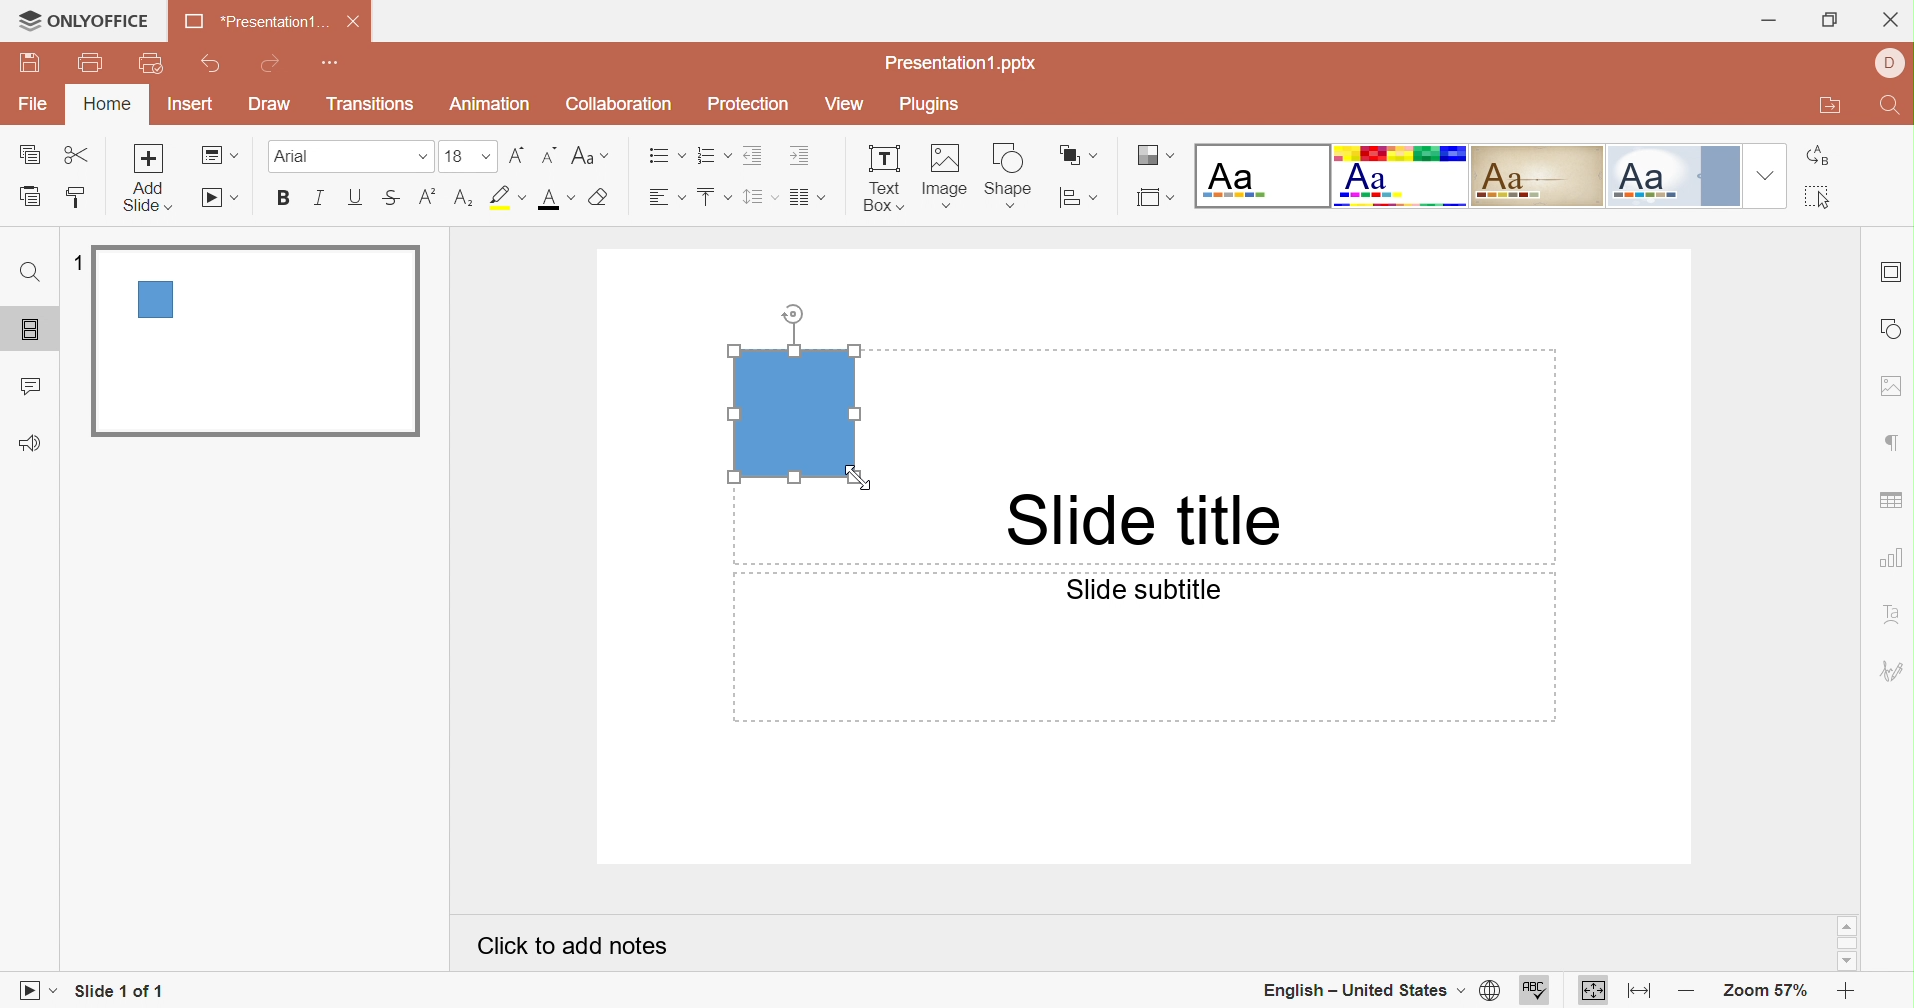  Describe the element at coordinates (29, 156) in the screenshot. I see `Copy` at that location.